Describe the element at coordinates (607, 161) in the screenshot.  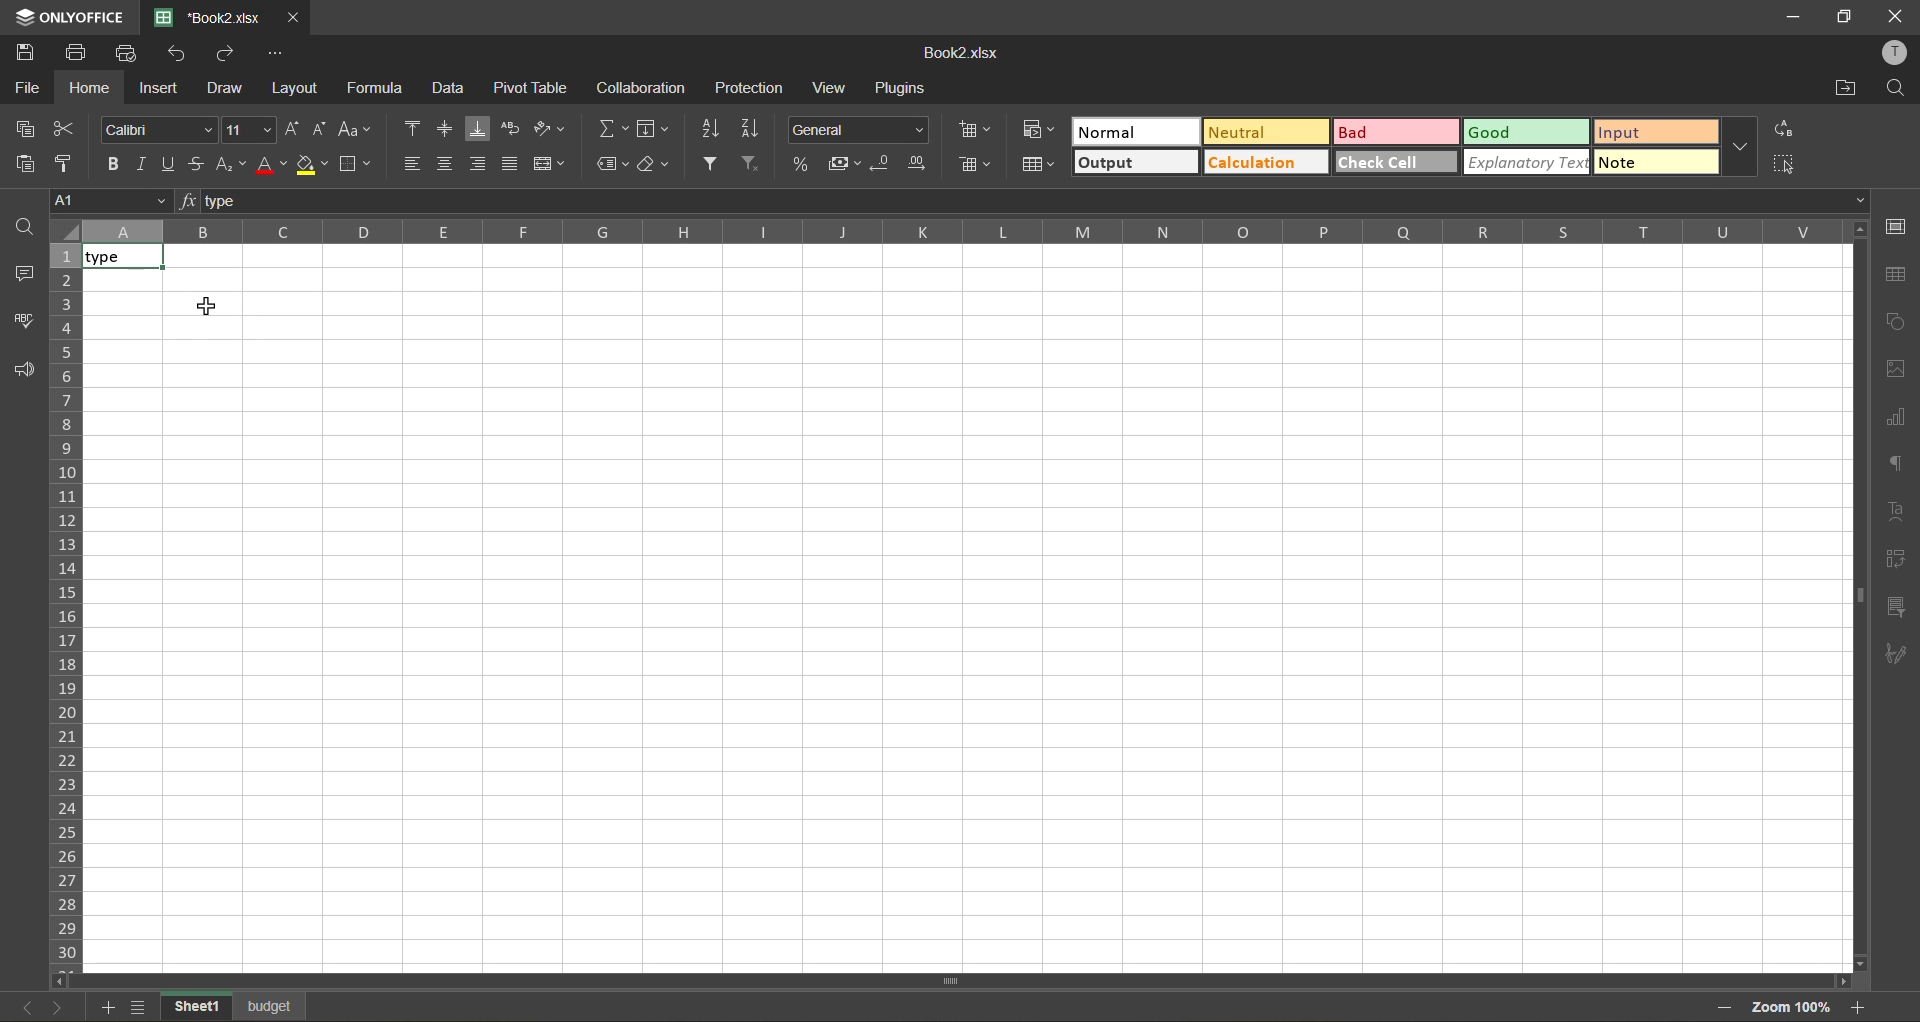
I see `named ranges` at that location.